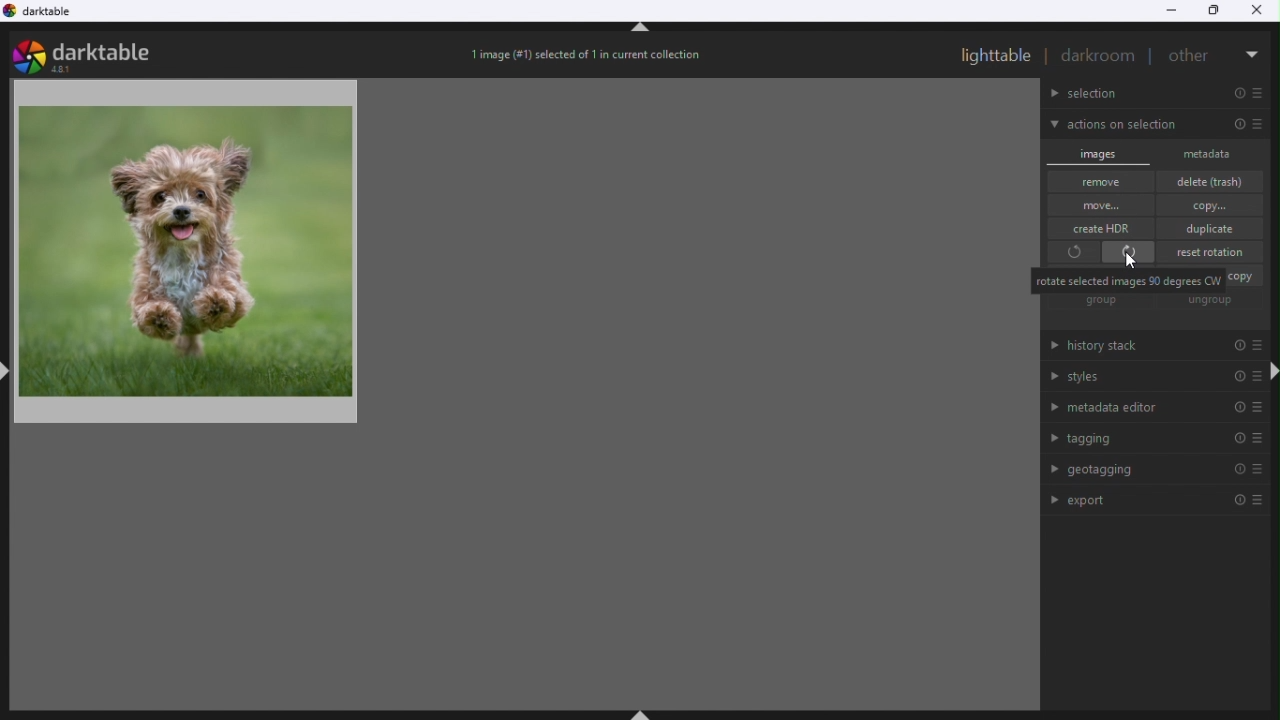 The width and height of the screenshot is (1280, 720). What do you see at coordinates (1158, 94) in the screenshot?
I see `Selection` at bounding box center [1158, 94].